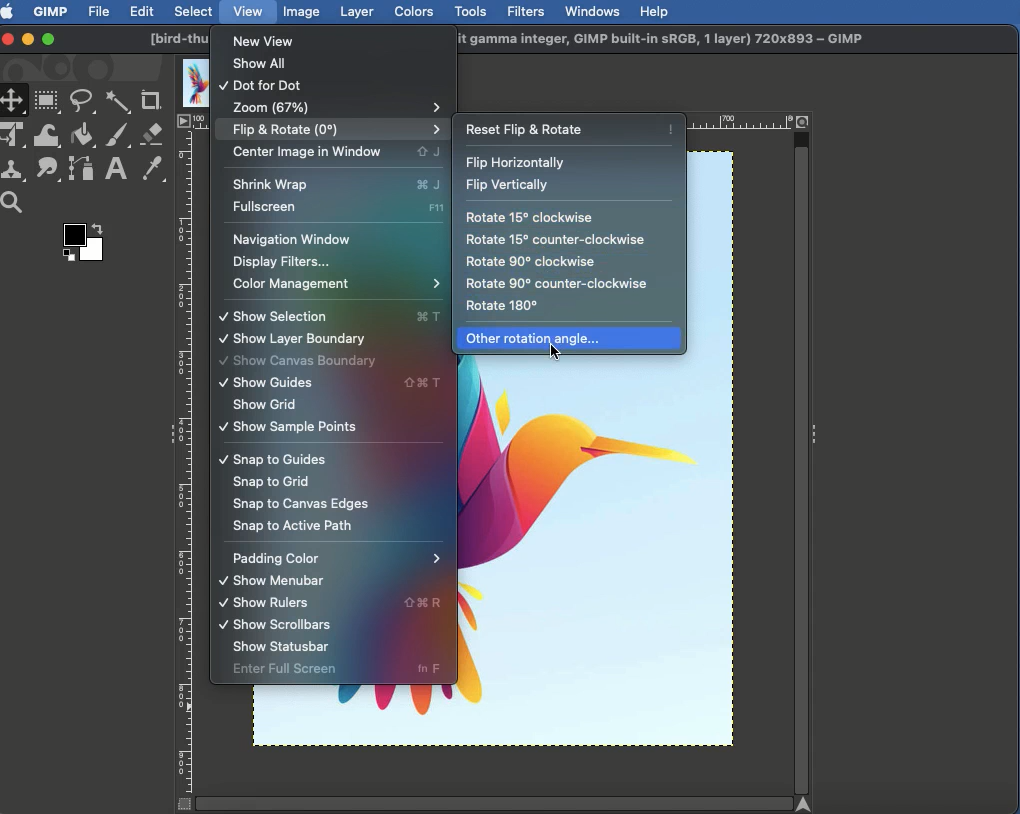 This screenshot has width=1020, height=814. What do you see at coordinates (28, 38) in the screenshot?
I see `Minimize` at bounding box center [28, 38].